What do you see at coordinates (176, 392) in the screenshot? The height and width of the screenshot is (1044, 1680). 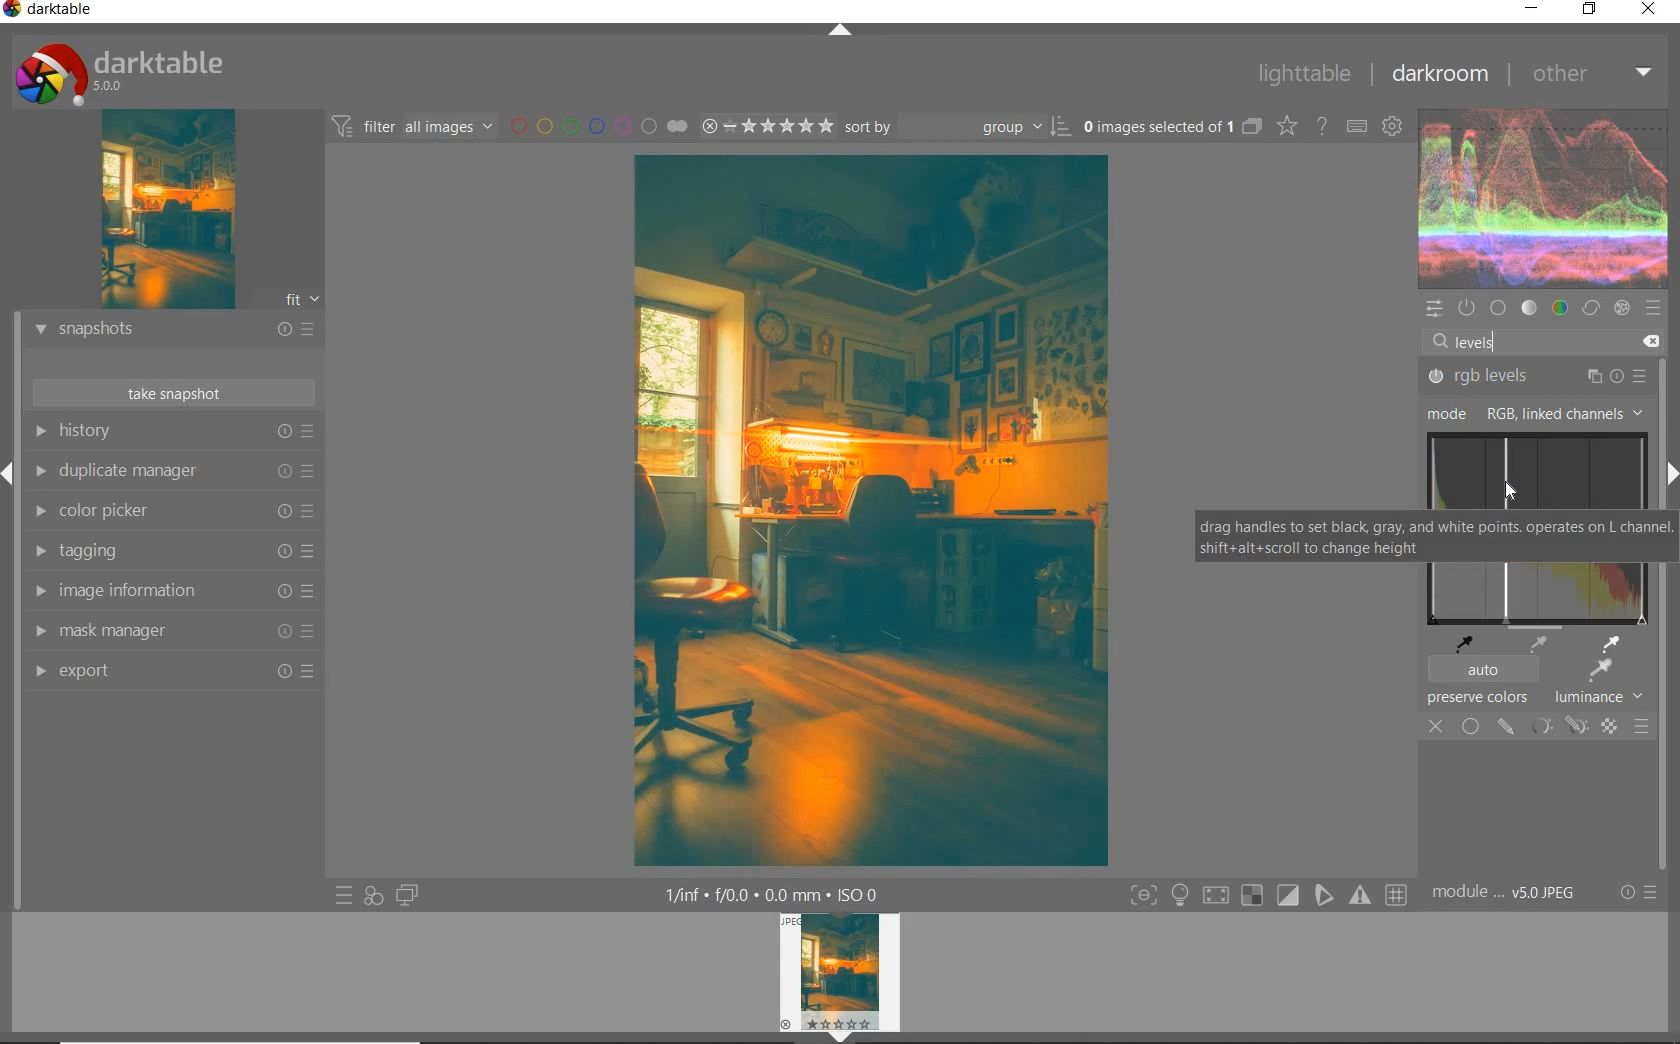 I see `take snapshot` at bounding box center [176, 392].